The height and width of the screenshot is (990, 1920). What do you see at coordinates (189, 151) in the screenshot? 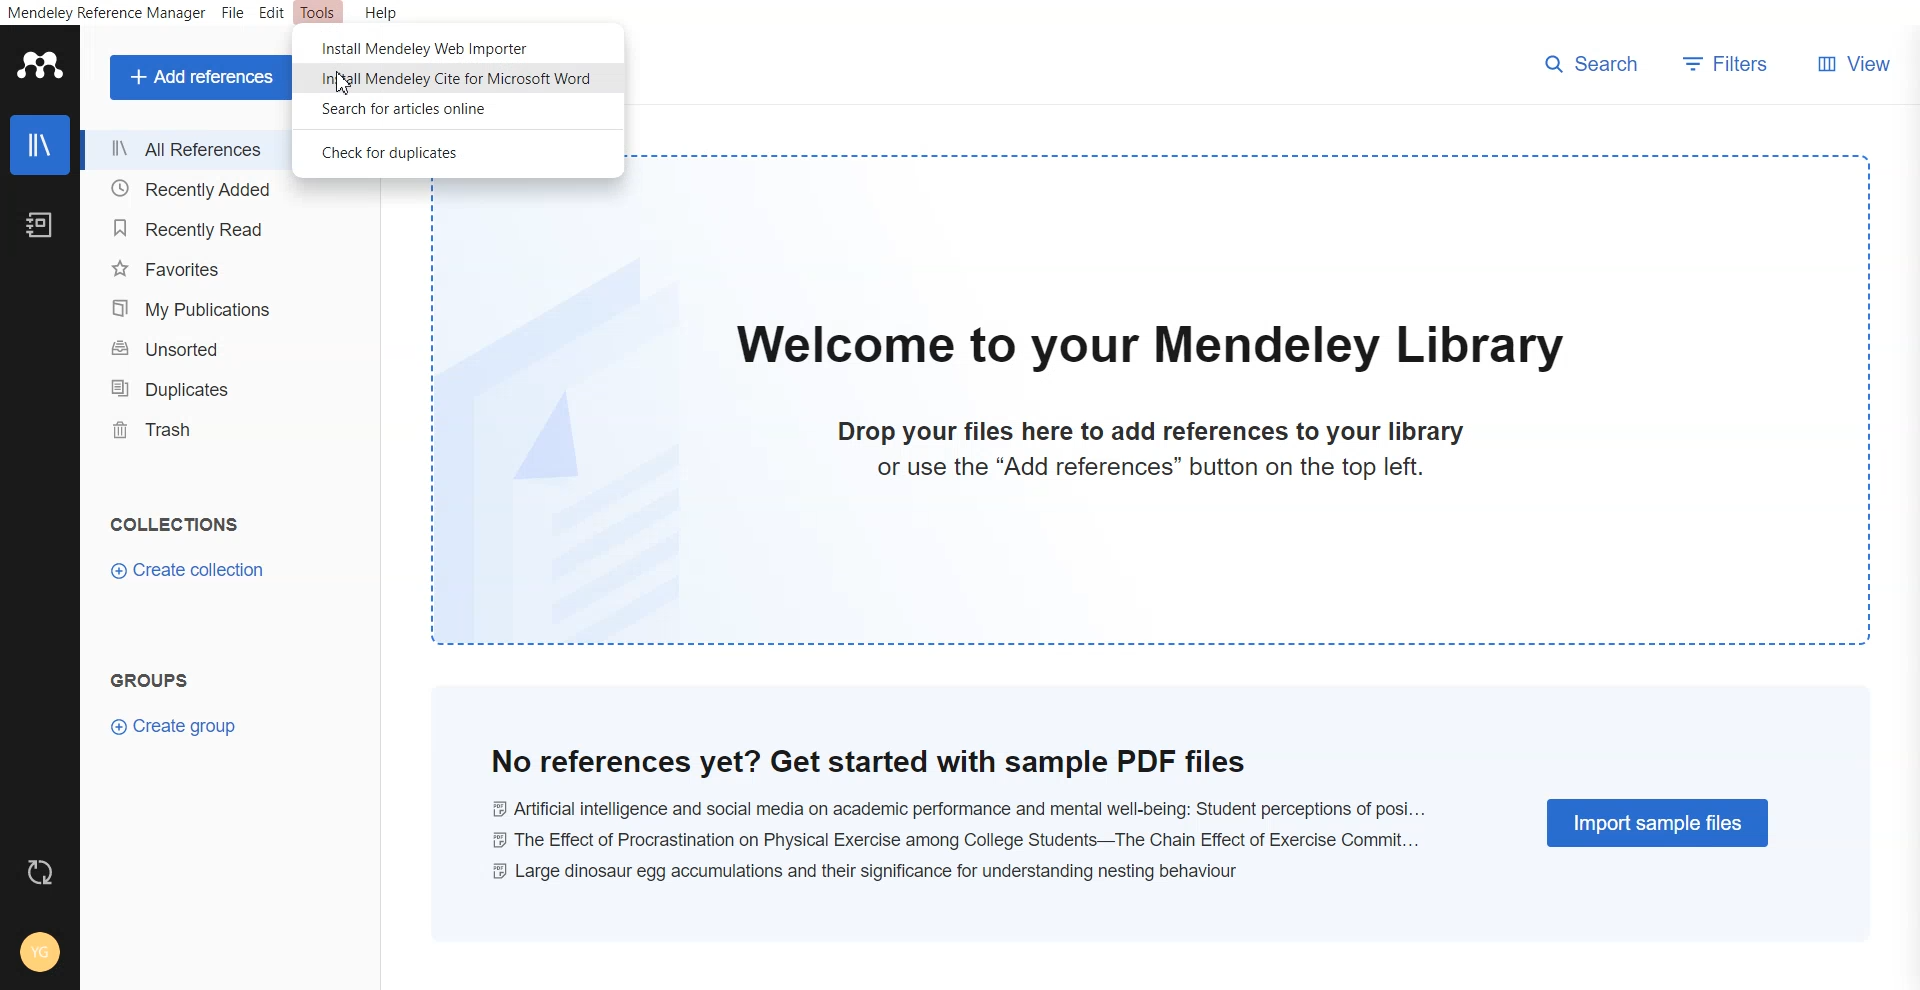
I see `All References` at bounding box center [189, 151].